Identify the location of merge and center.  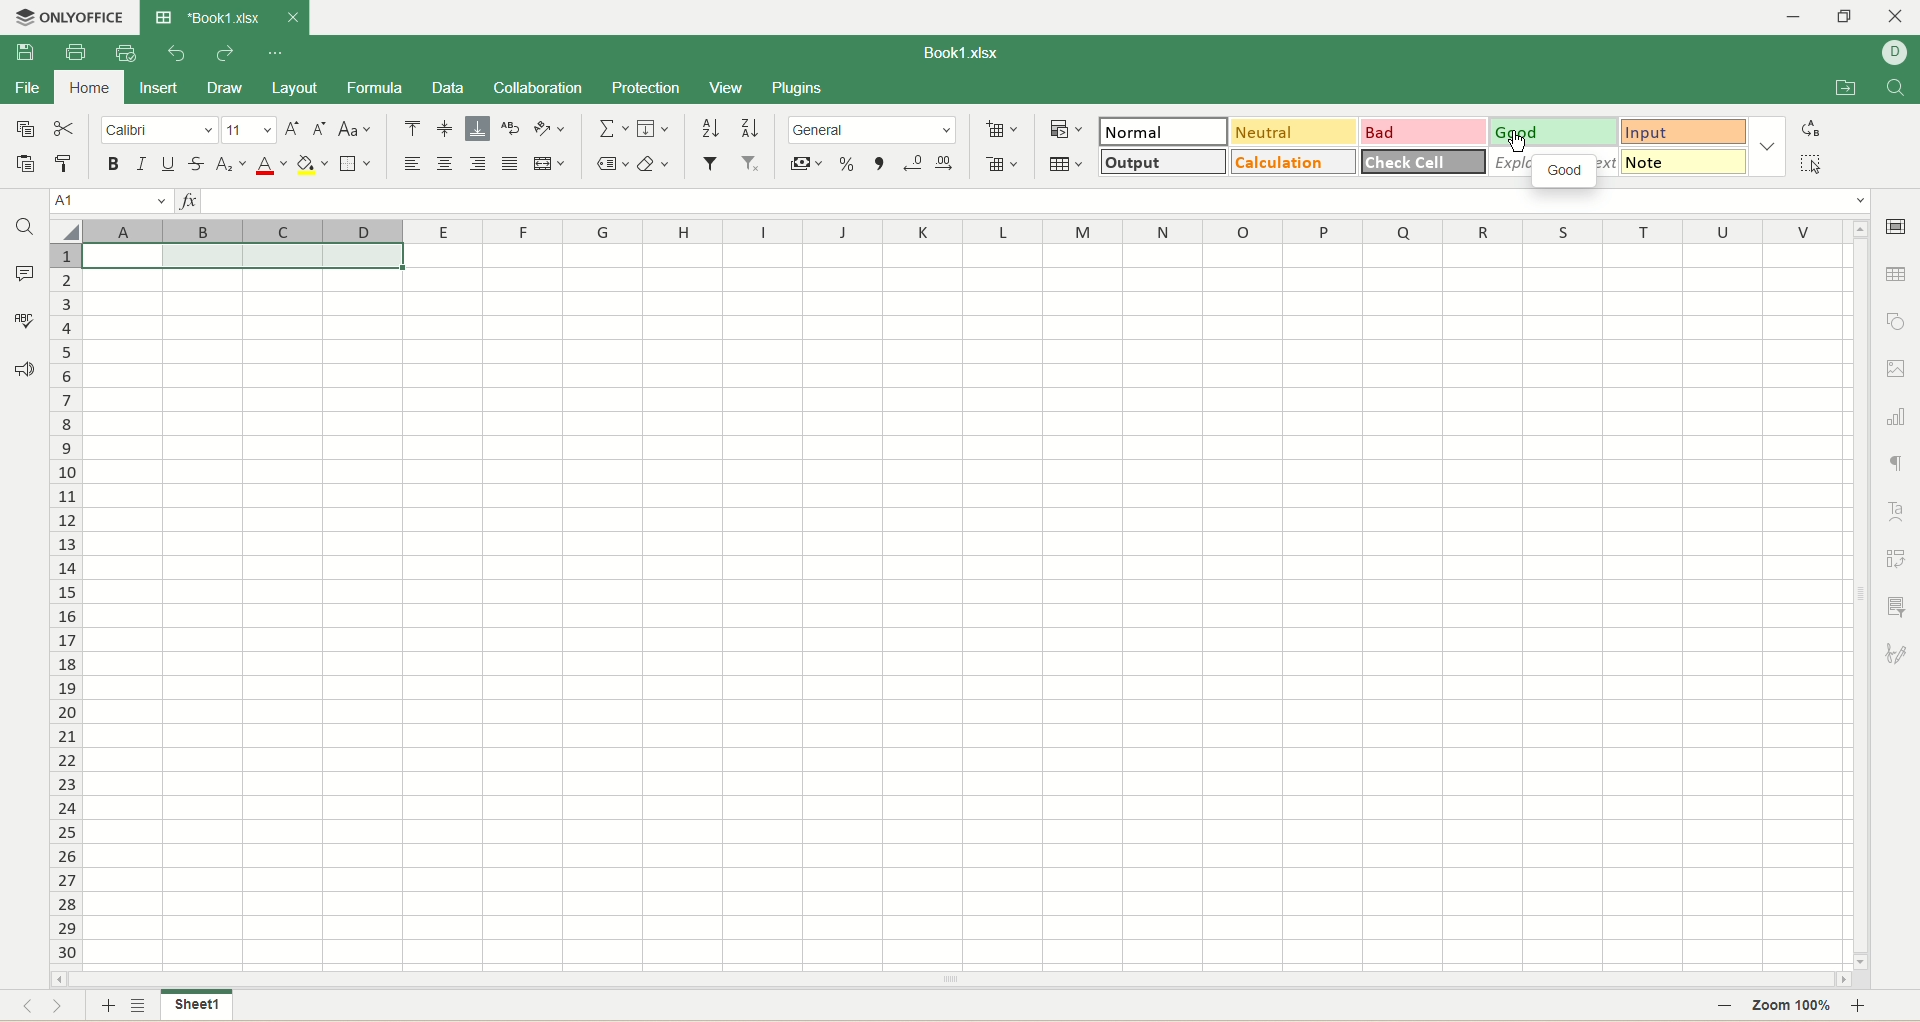
(549, 164).